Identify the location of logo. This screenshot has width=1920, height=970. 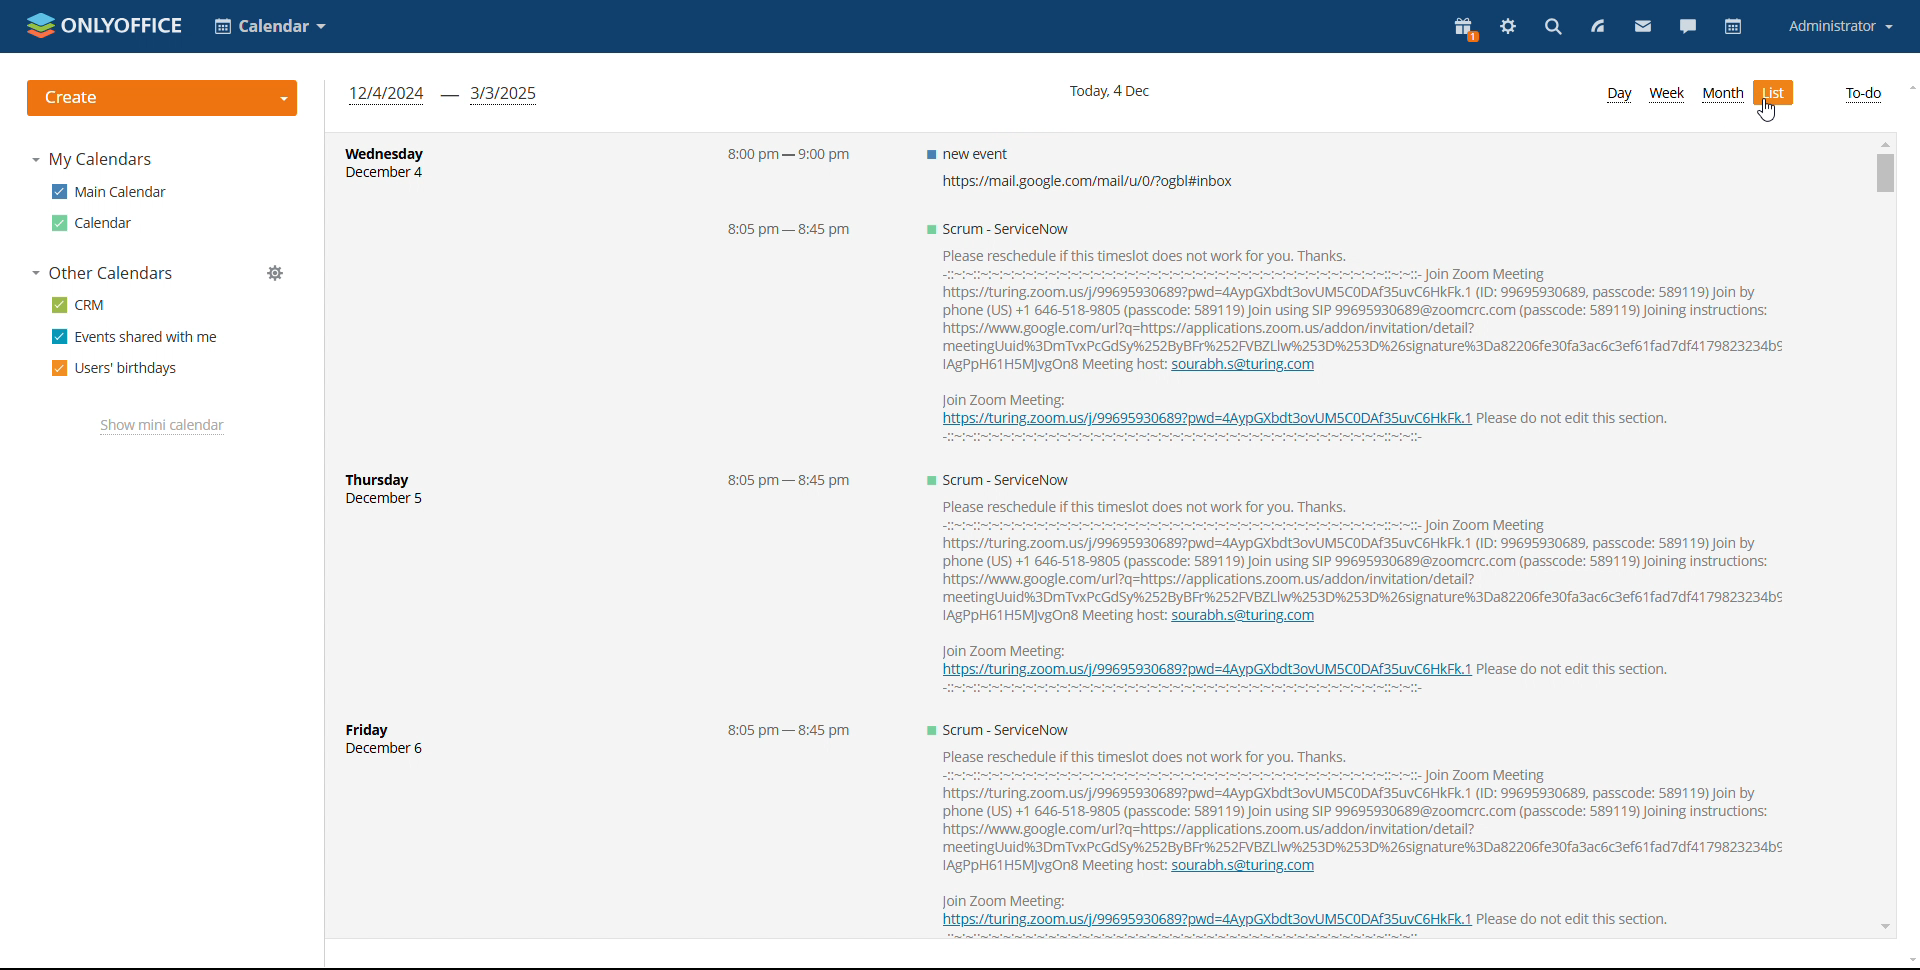
(105, 25).